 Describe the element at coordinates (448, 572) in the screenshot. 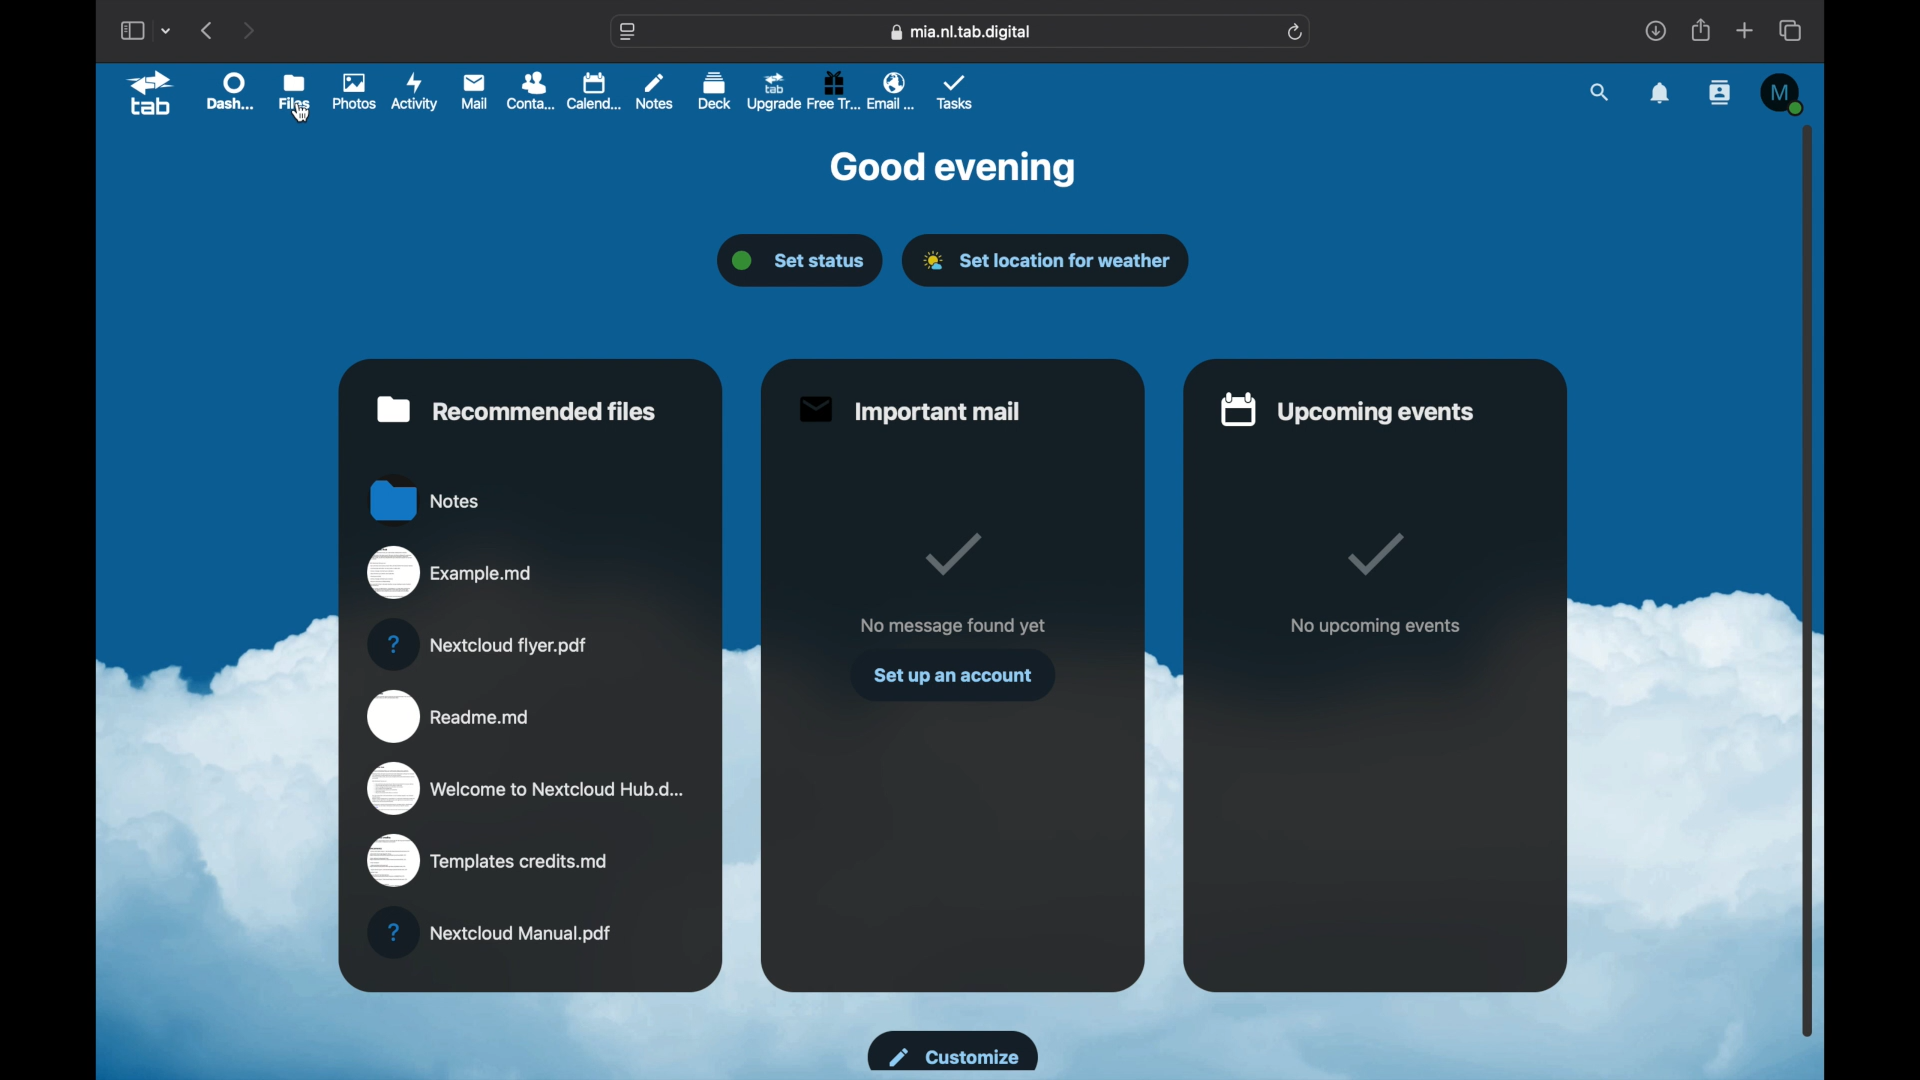

I see `example.md` at that location.